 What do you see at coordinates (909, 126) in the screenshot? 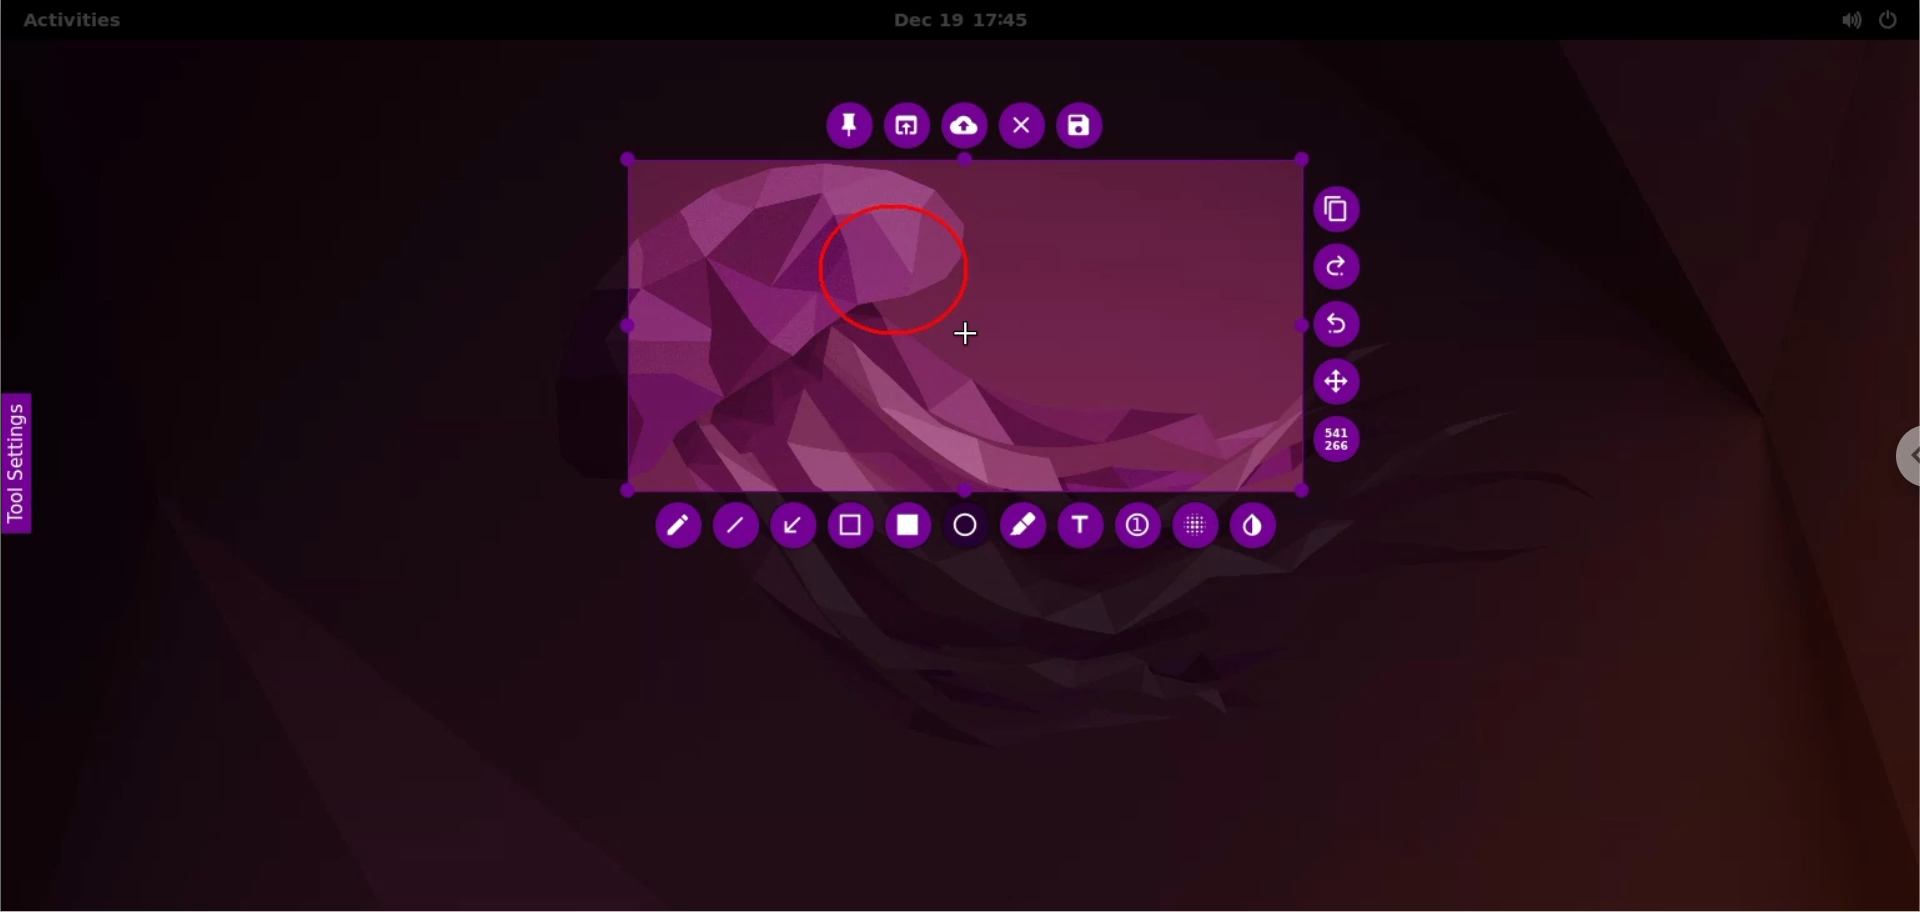
I see `choose app to open screenshot` at bounding box center [909, 126].